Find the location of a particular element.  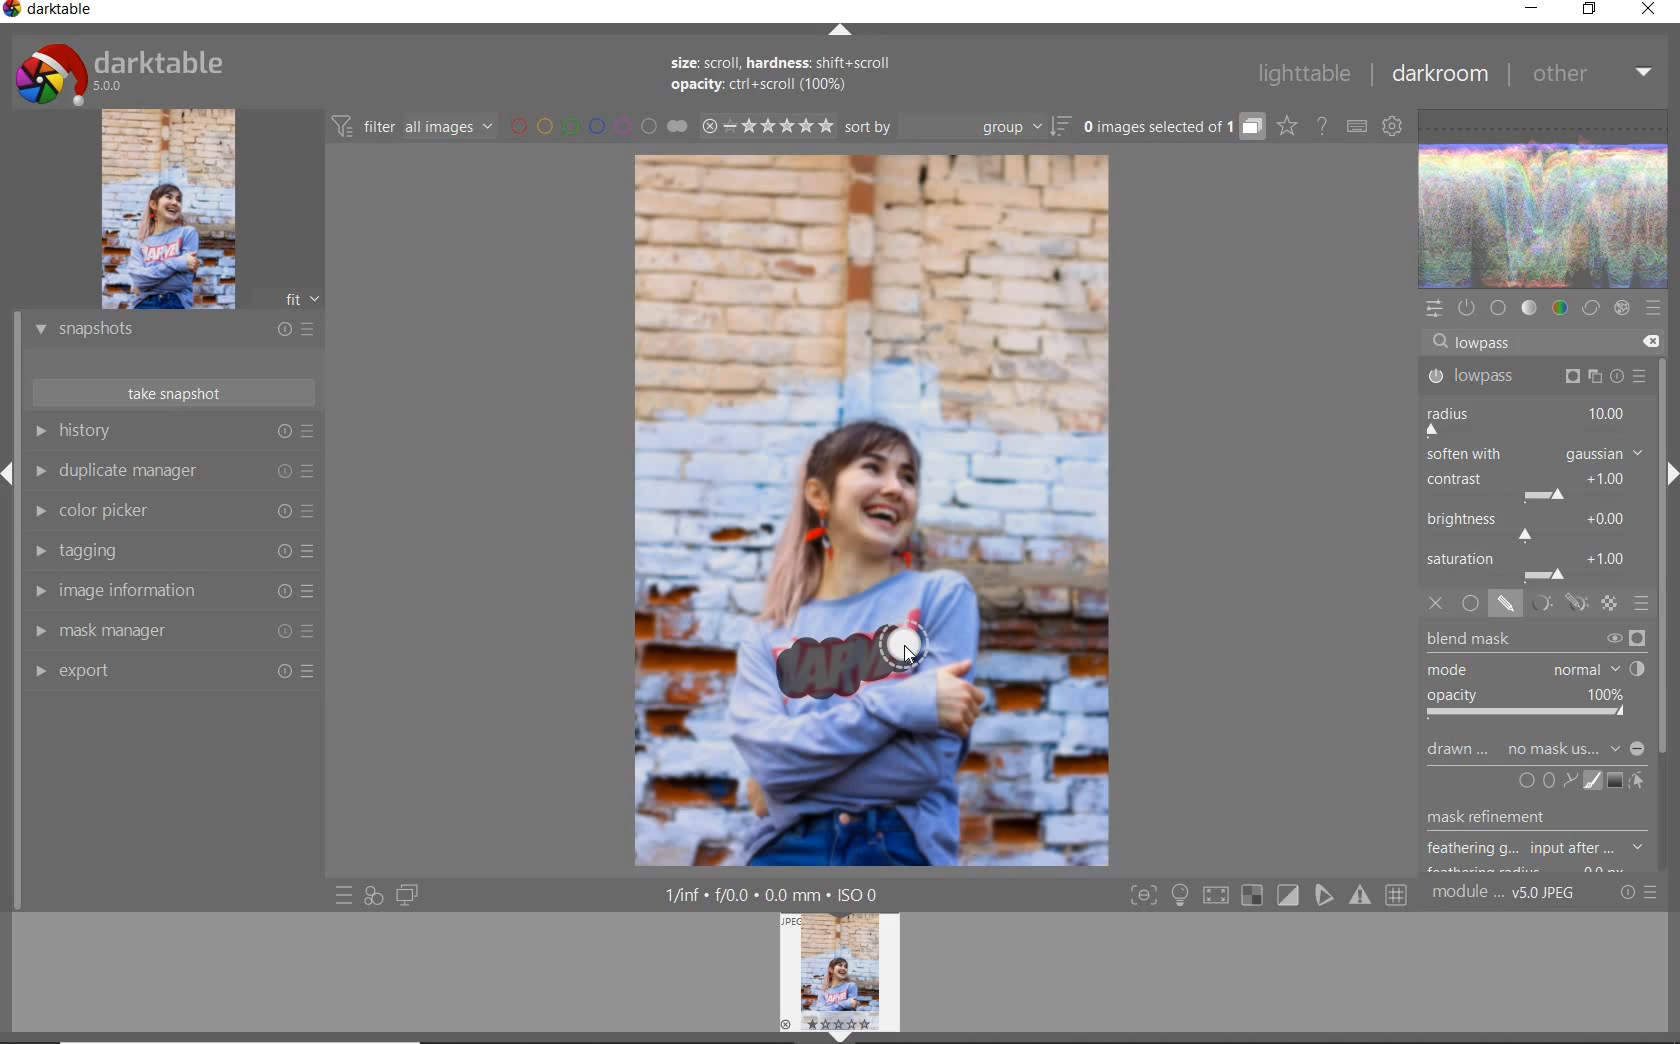

minimize is located at coordinates (1533, 10).